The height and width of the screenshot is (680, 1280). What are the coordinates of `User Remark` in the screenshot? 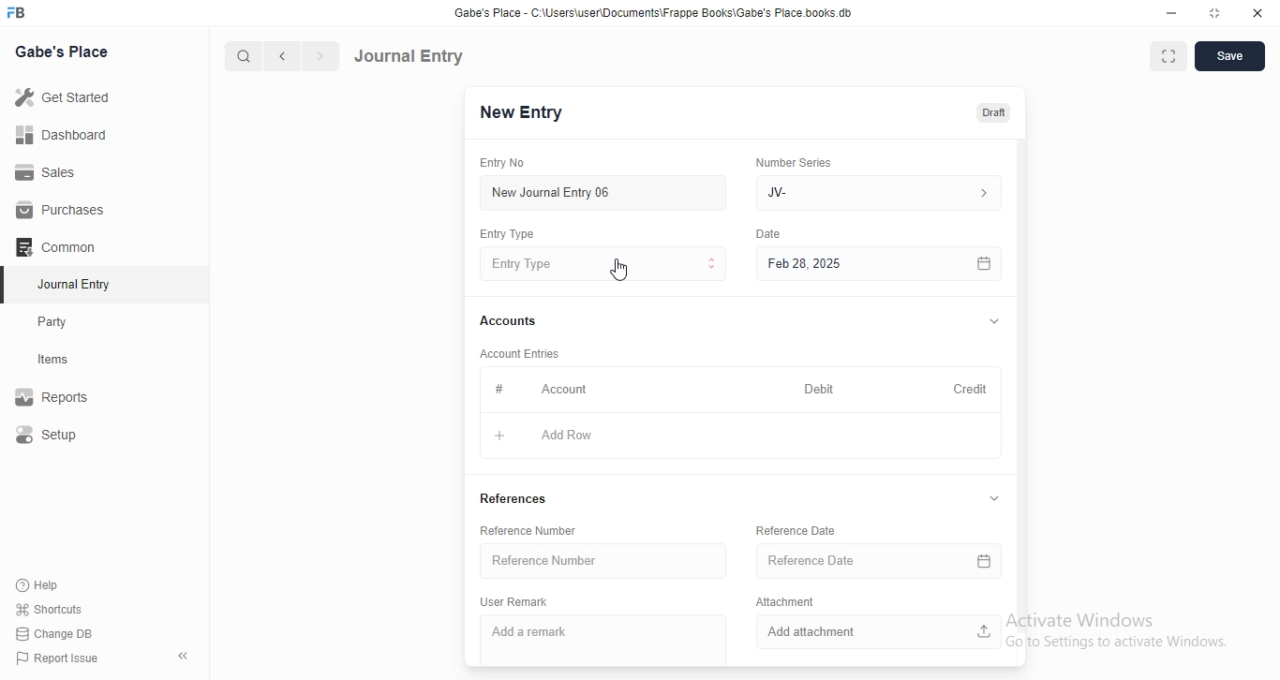 It's located at (521, 601).